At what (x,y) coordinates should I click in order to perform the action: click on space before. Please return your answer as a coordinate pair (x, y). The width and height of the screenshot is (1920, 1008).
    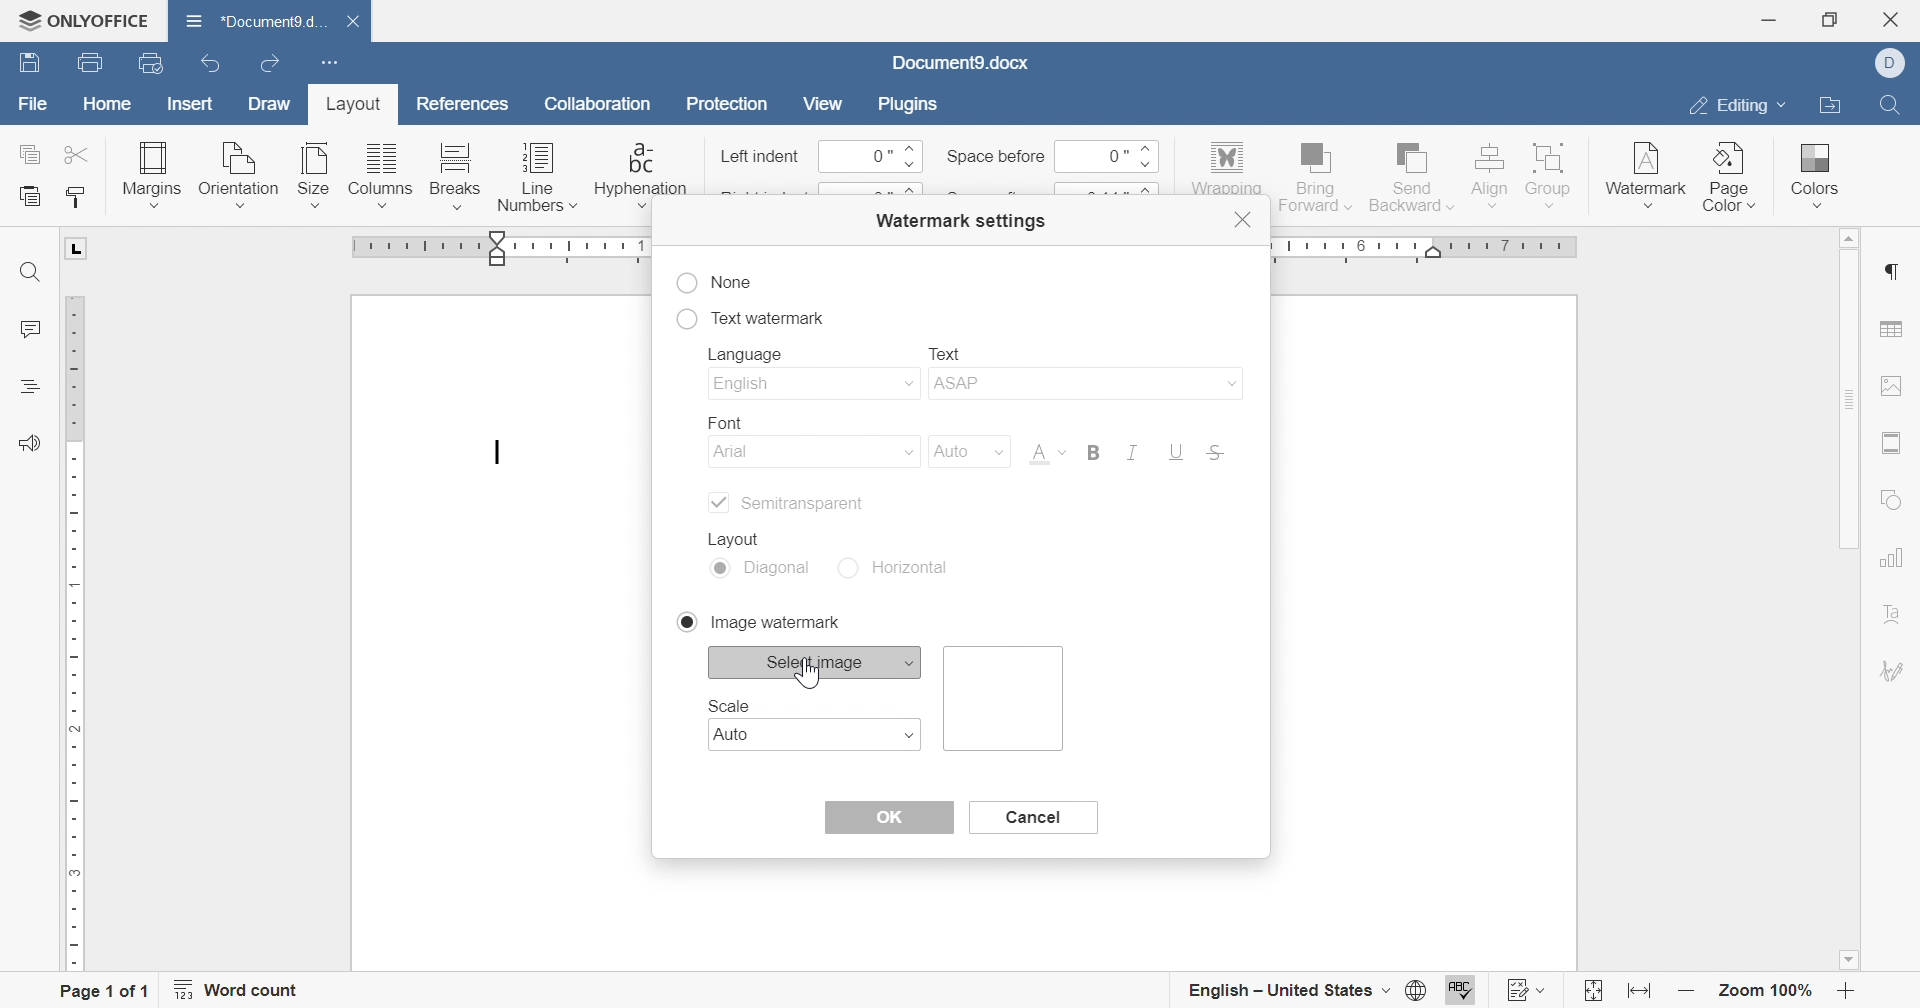
    Looking at the image, I should click on (995, 156).